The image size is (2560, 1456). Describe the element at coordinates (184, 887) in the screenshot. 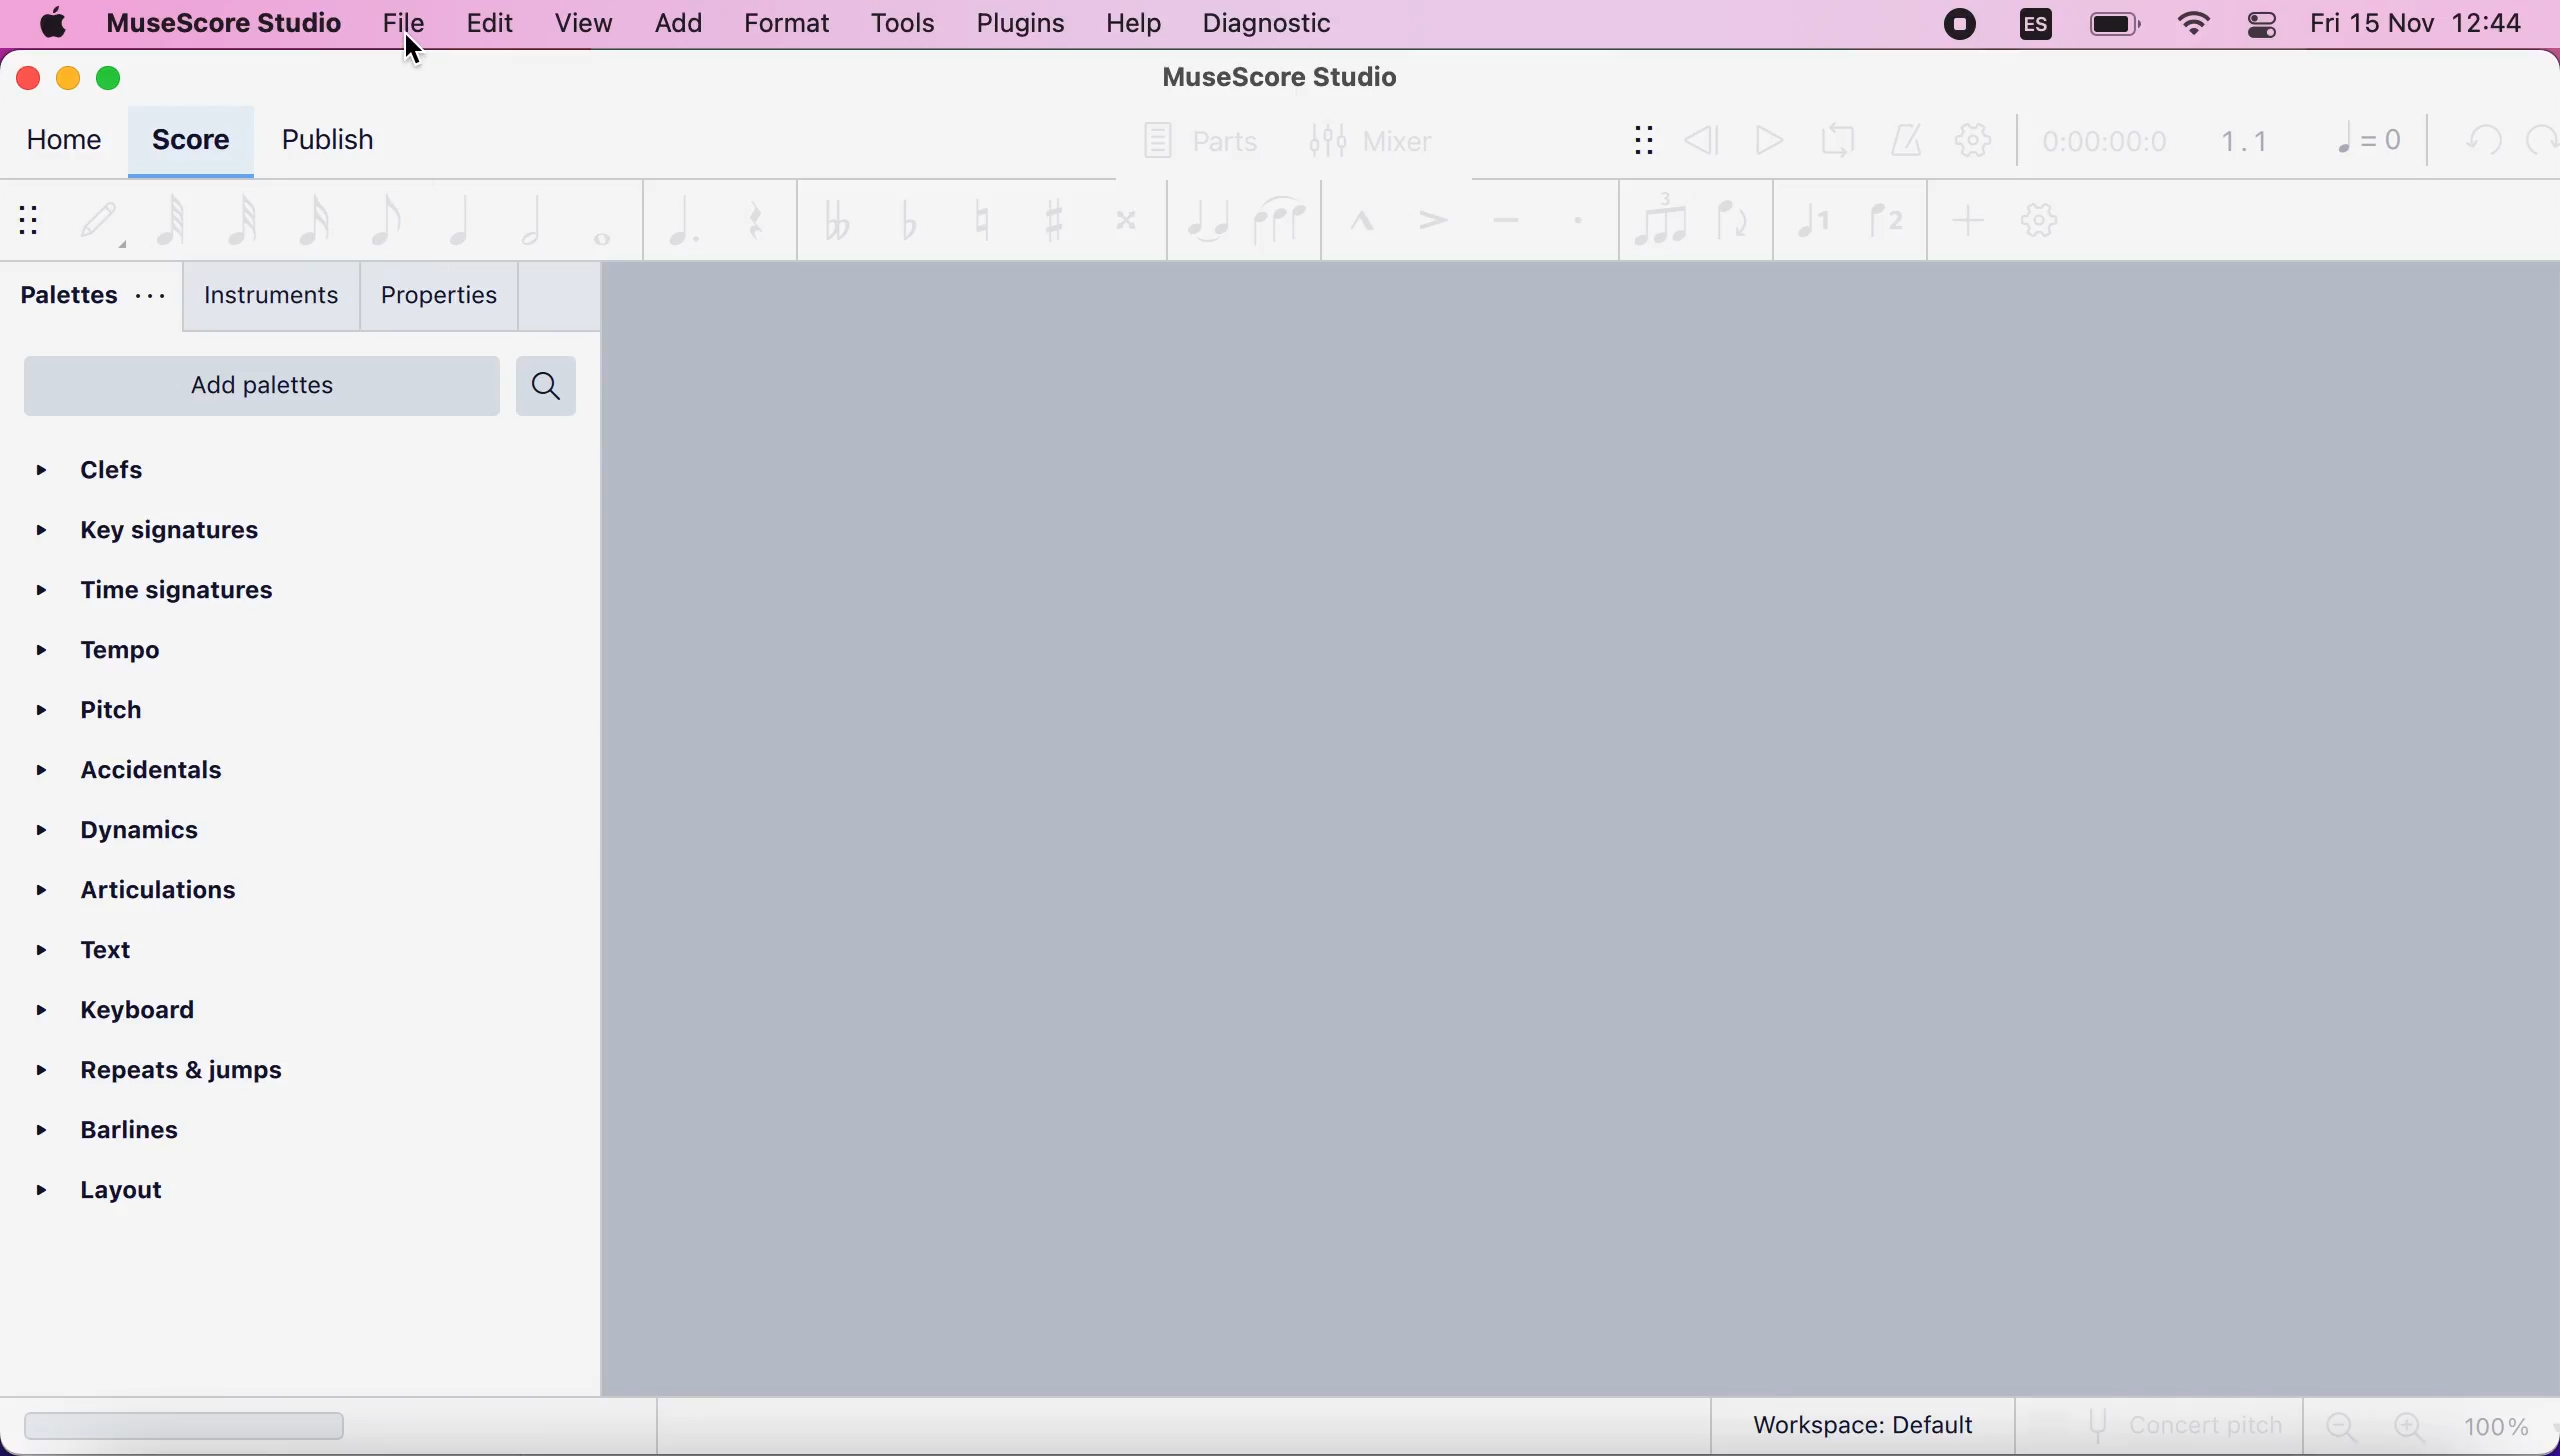

I see `articulations` at that location.